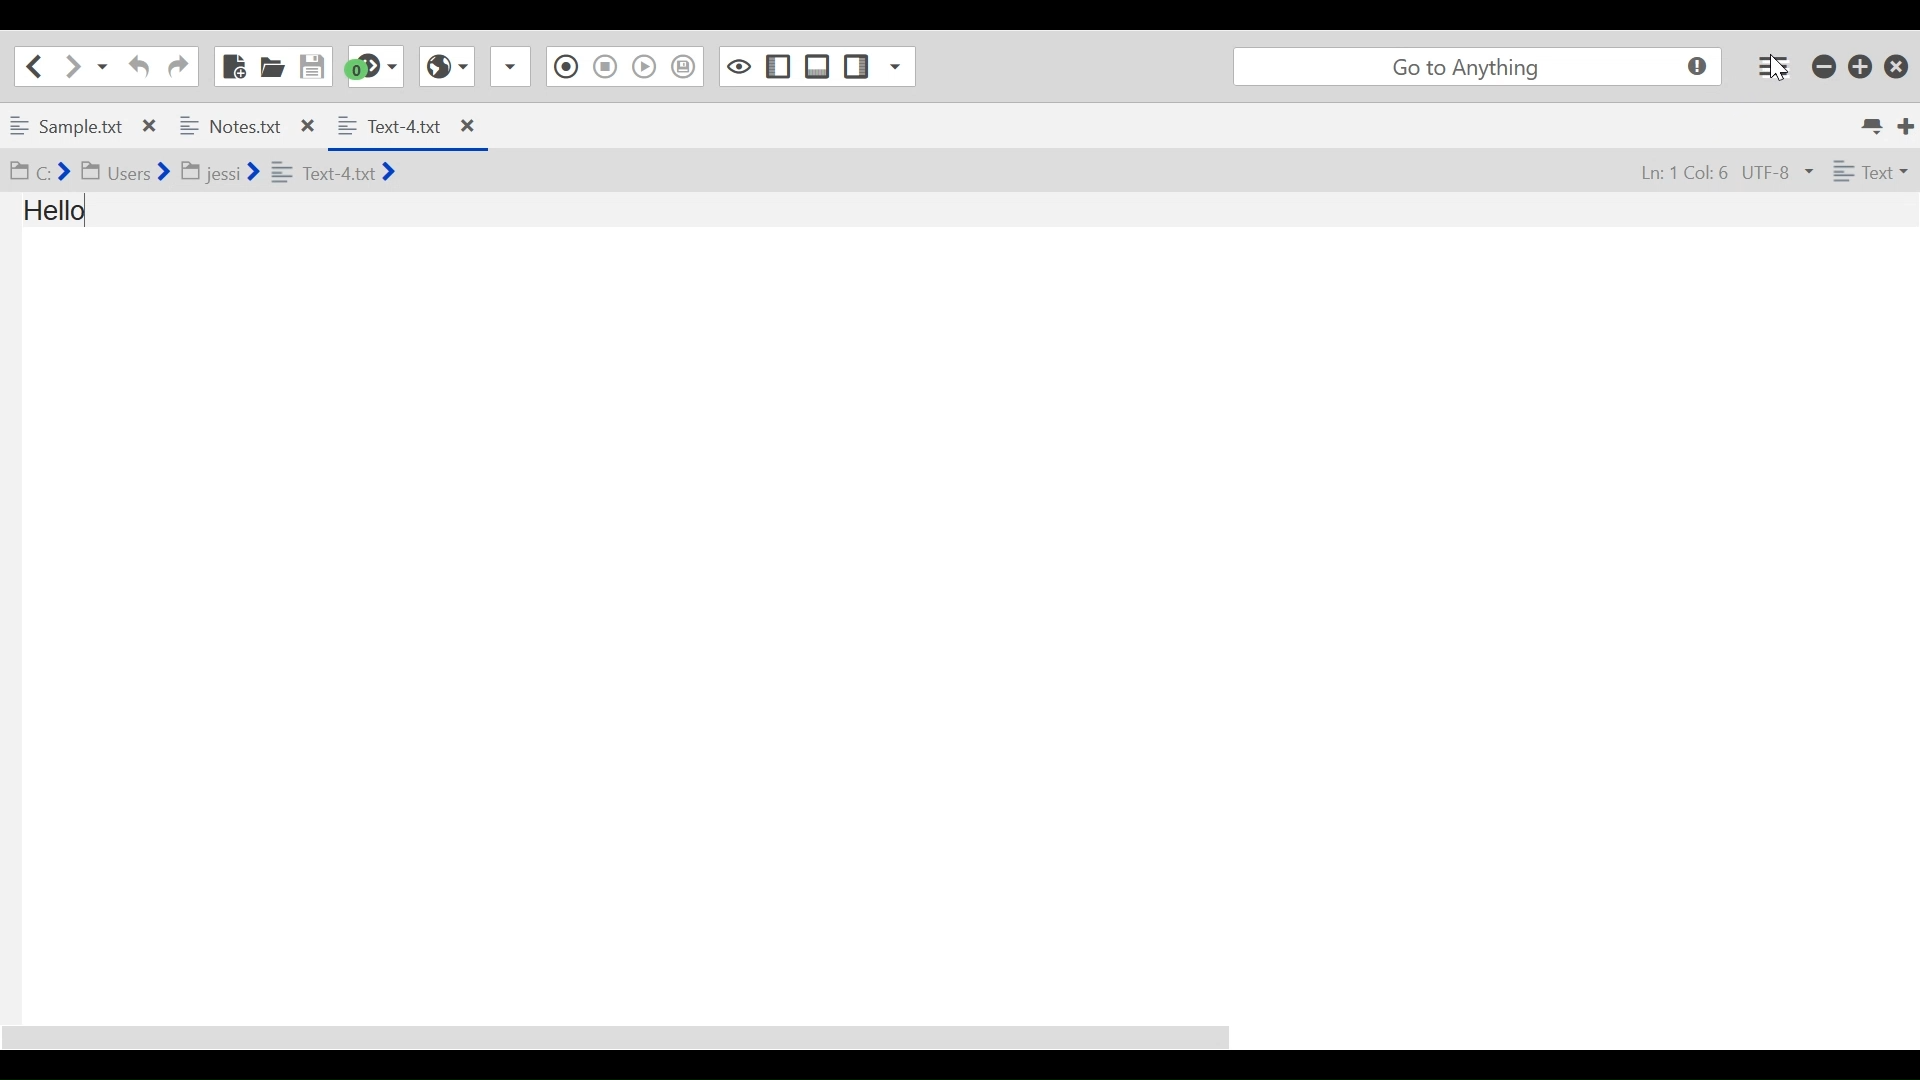 The image size is (1920, 1080). Describe the element at coordinates (137, 66) in the screenshot. I see `Undo last Action` at that location.